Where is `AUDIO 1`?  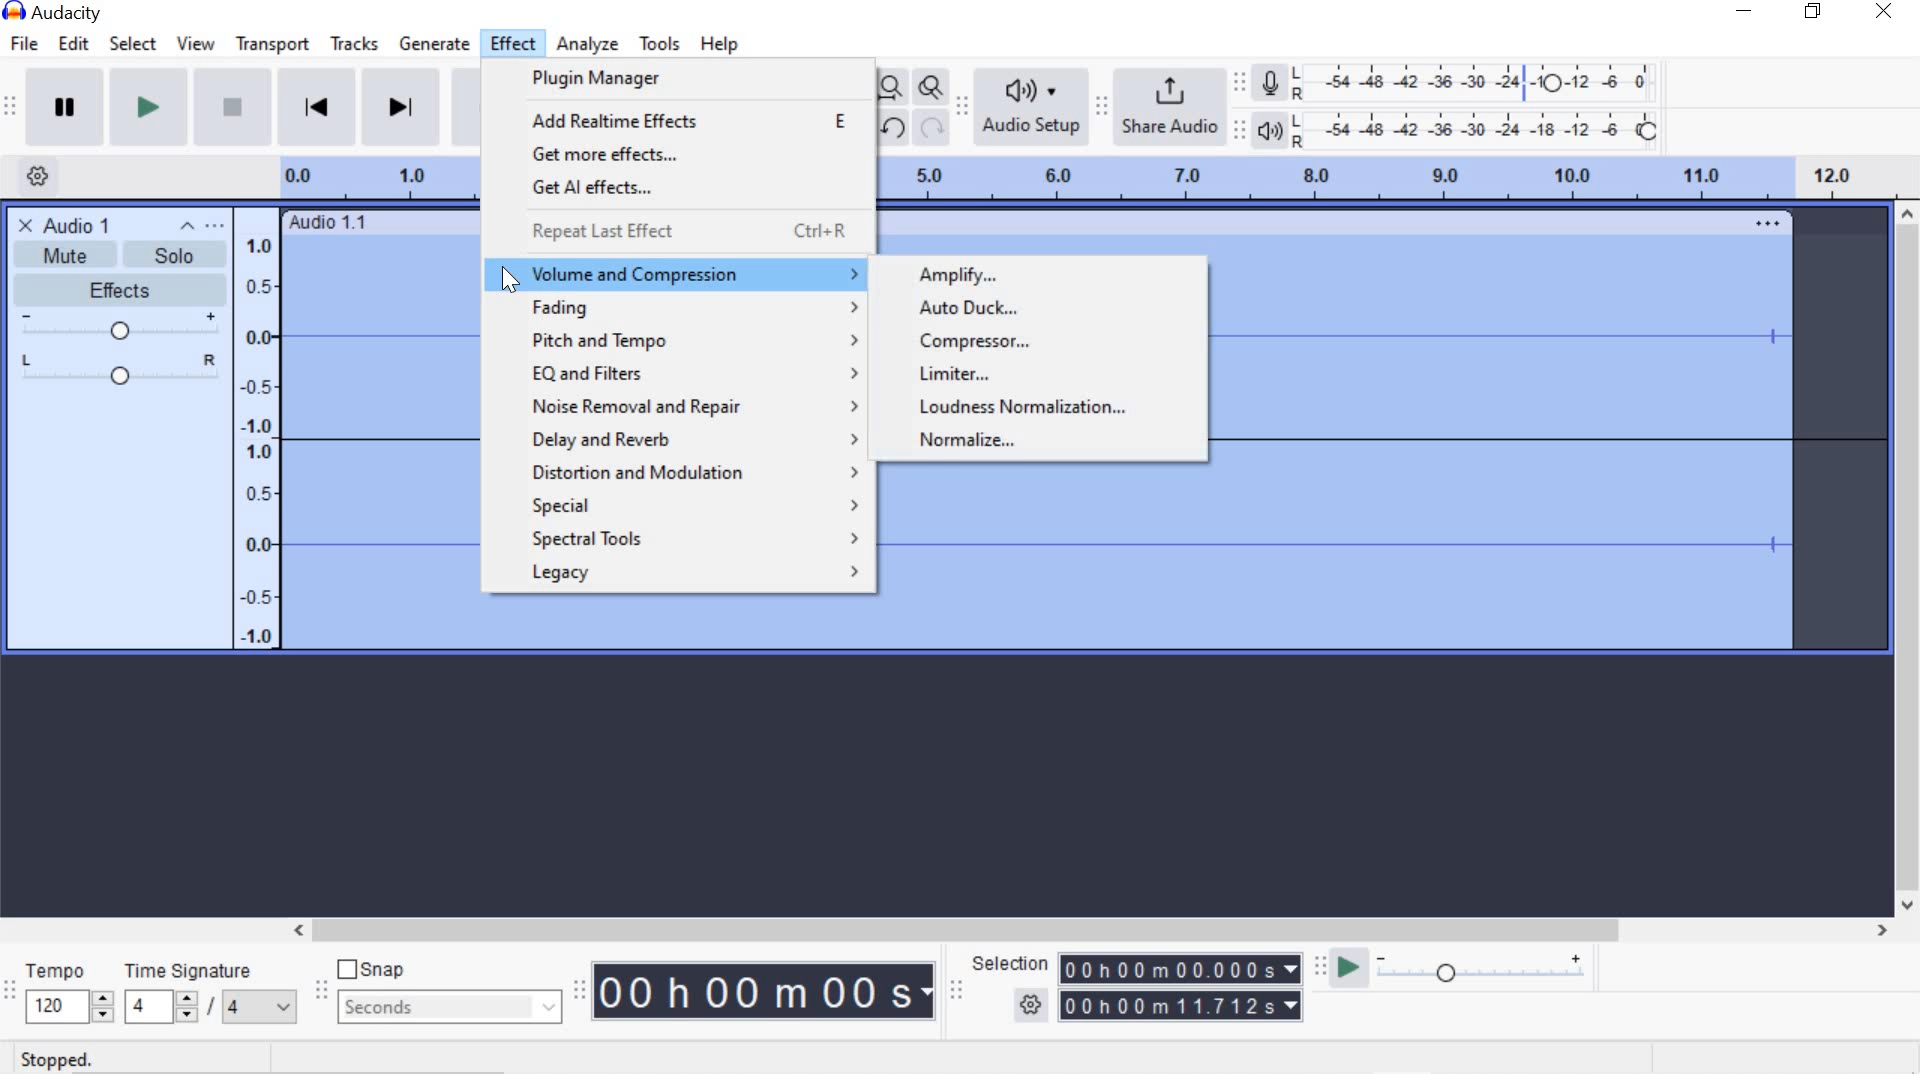 AUDIO 1 is located at coordinates (84, 224).